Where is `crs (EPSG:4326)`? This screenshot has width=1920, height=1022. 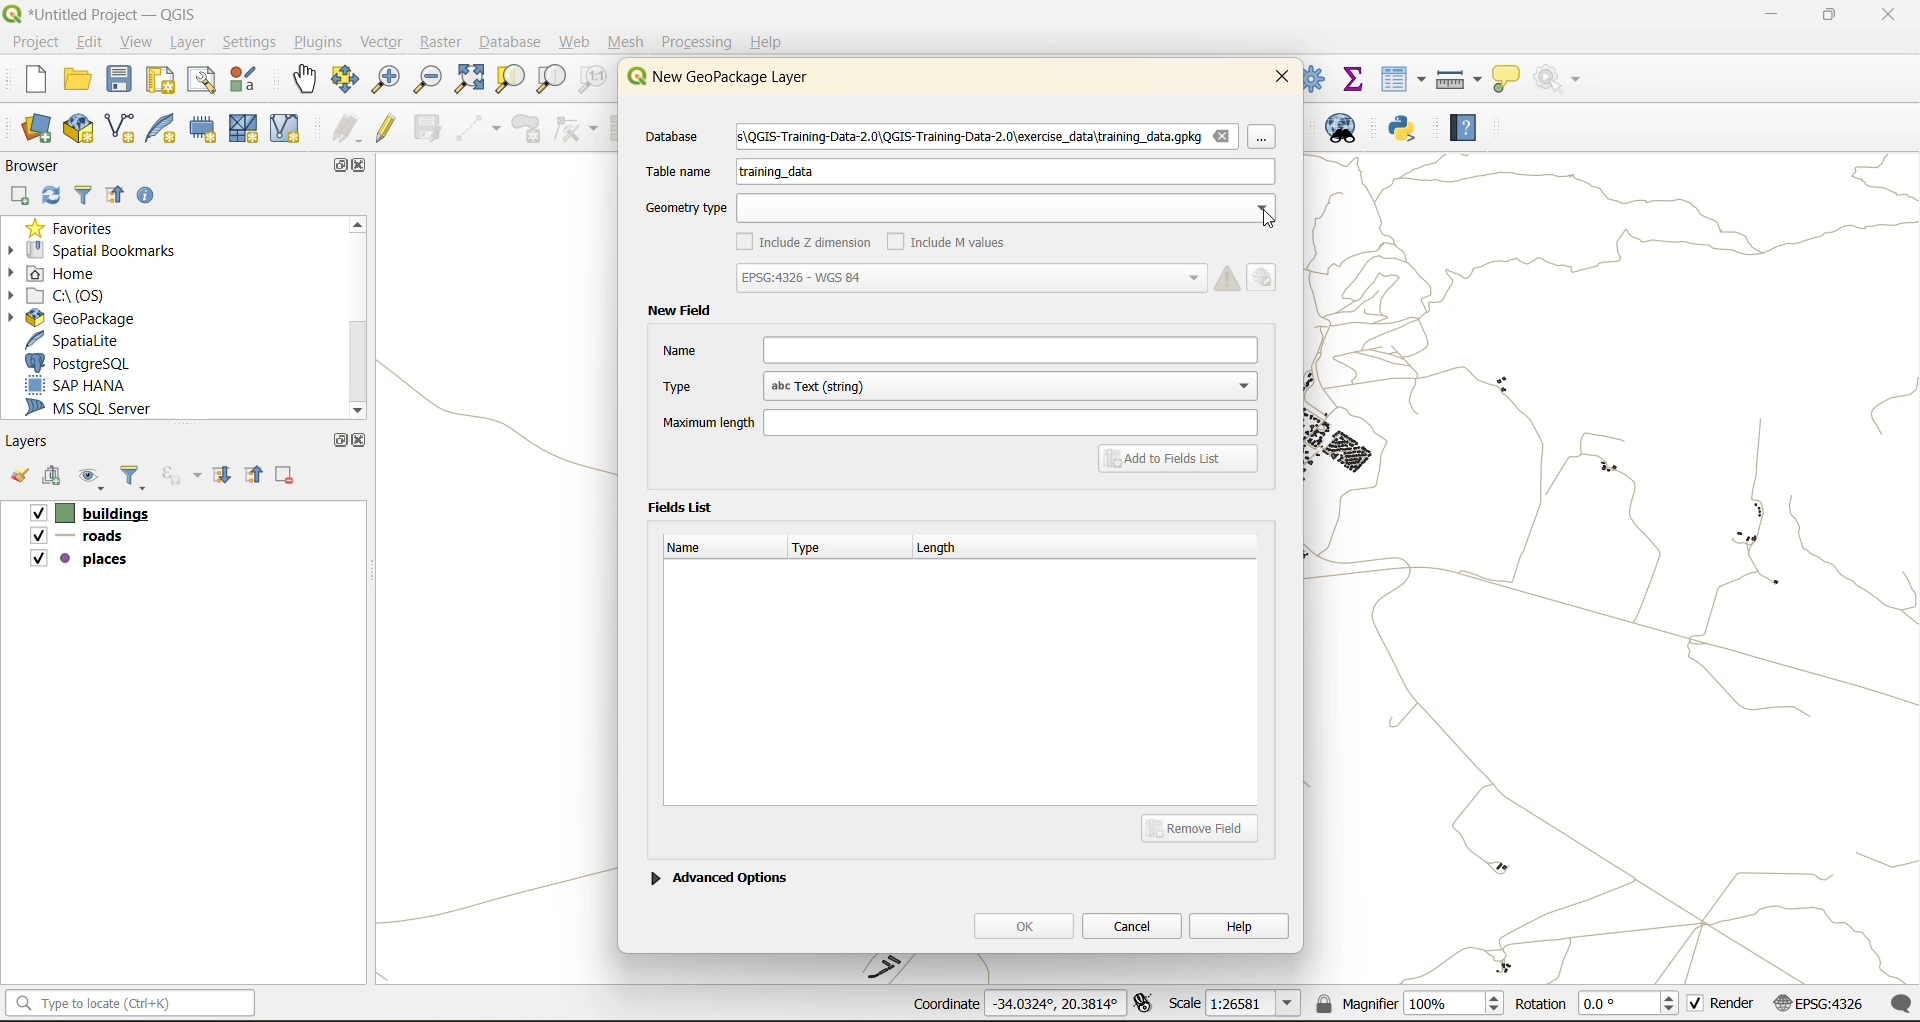
crs (EPSG:4326) is located at coordinates (1823, 1004).